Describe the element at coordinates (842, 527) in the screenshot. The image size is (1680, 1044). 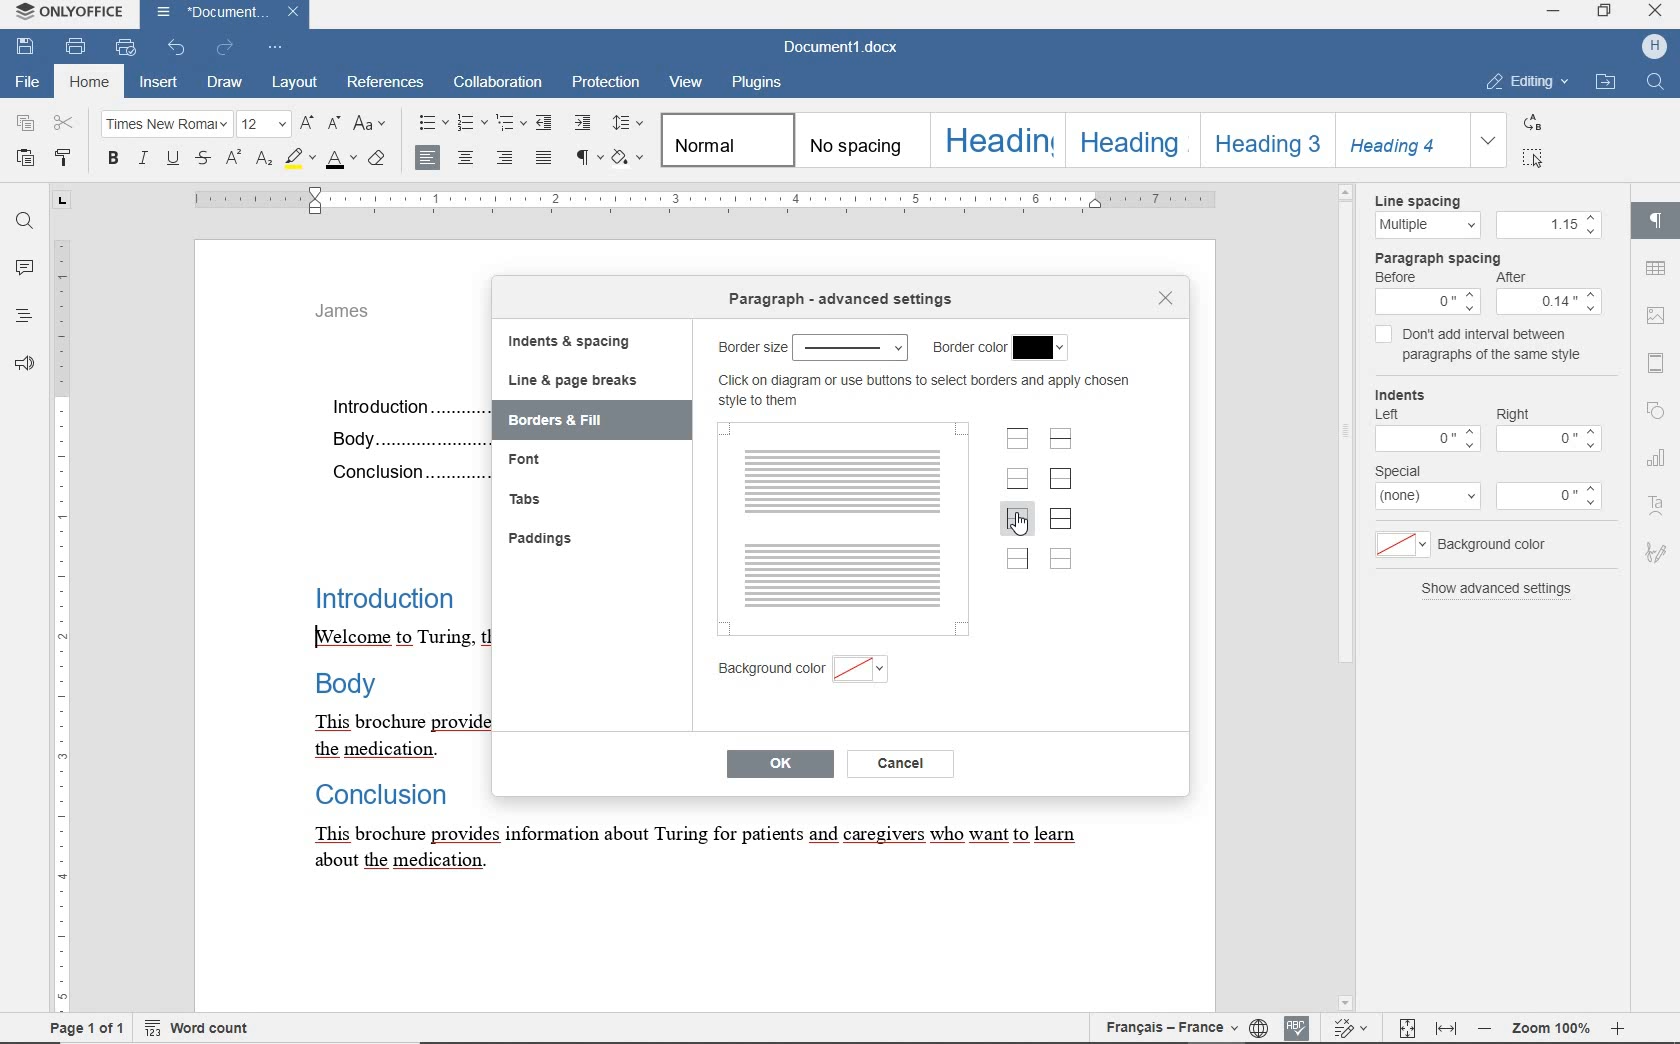
I see `preview` at that location.